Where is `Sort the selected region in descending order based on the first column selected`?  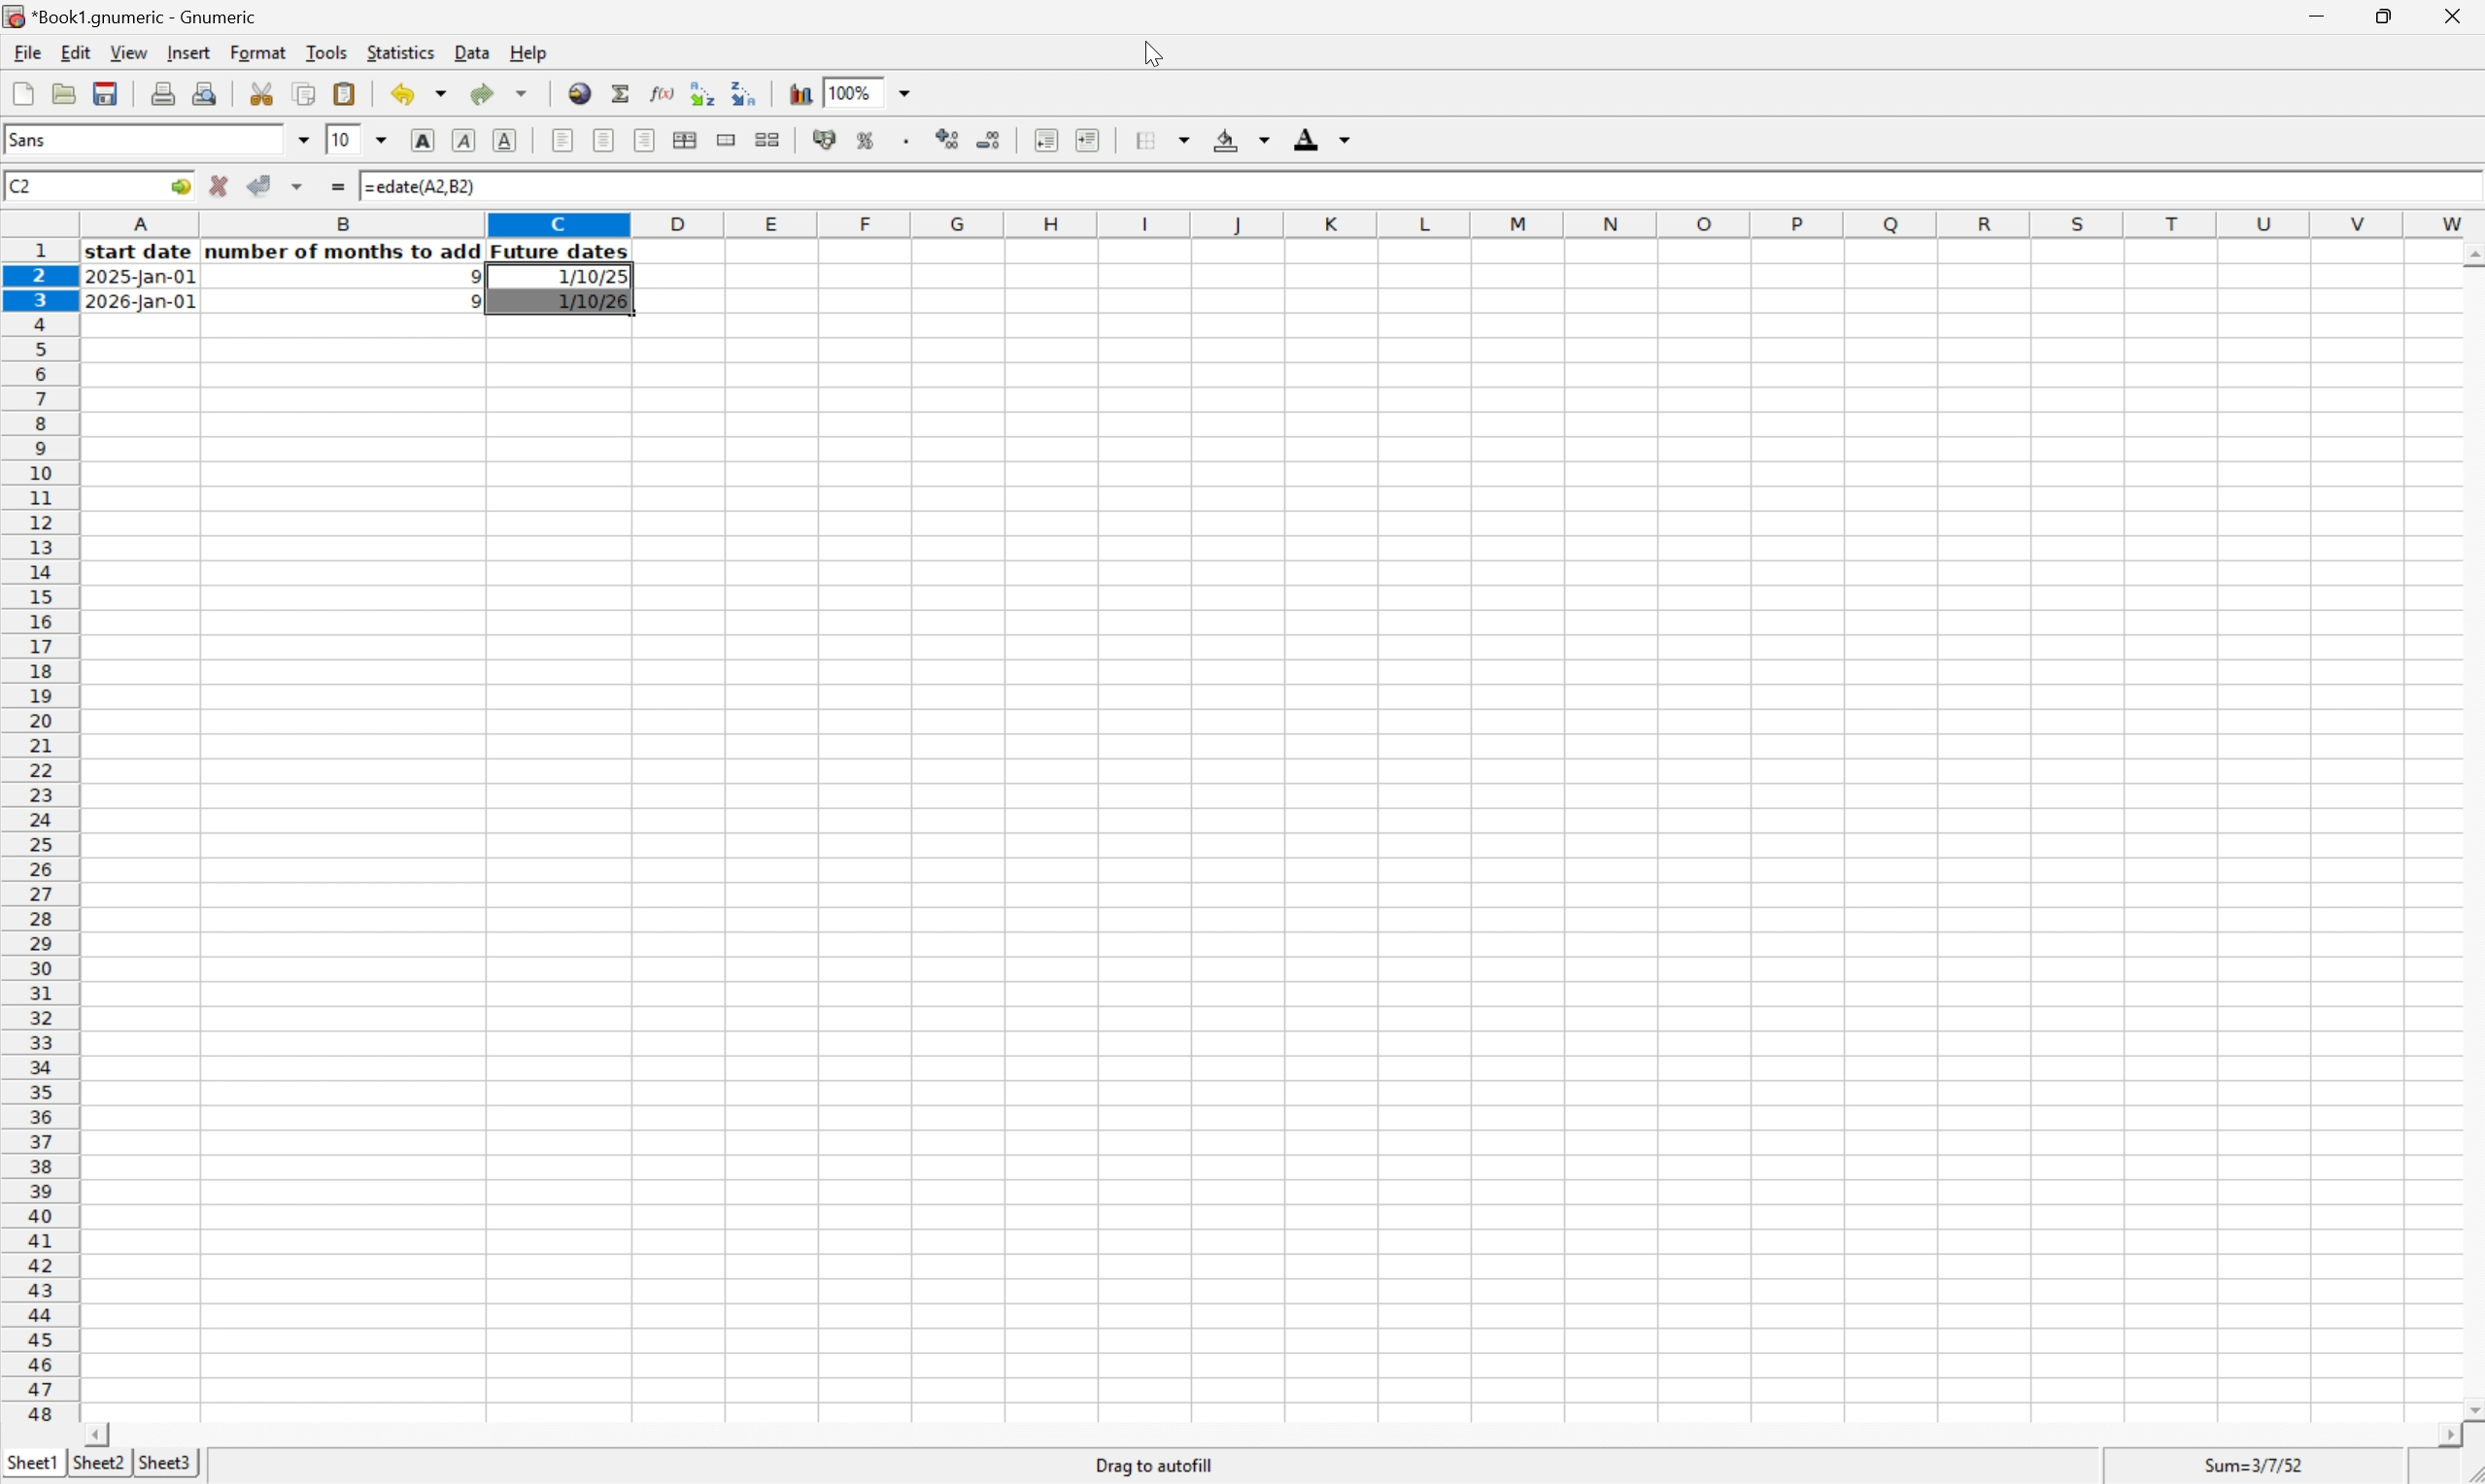
Sort the selected region in descending order based on the first column selected is located at coordinates (747, 92).